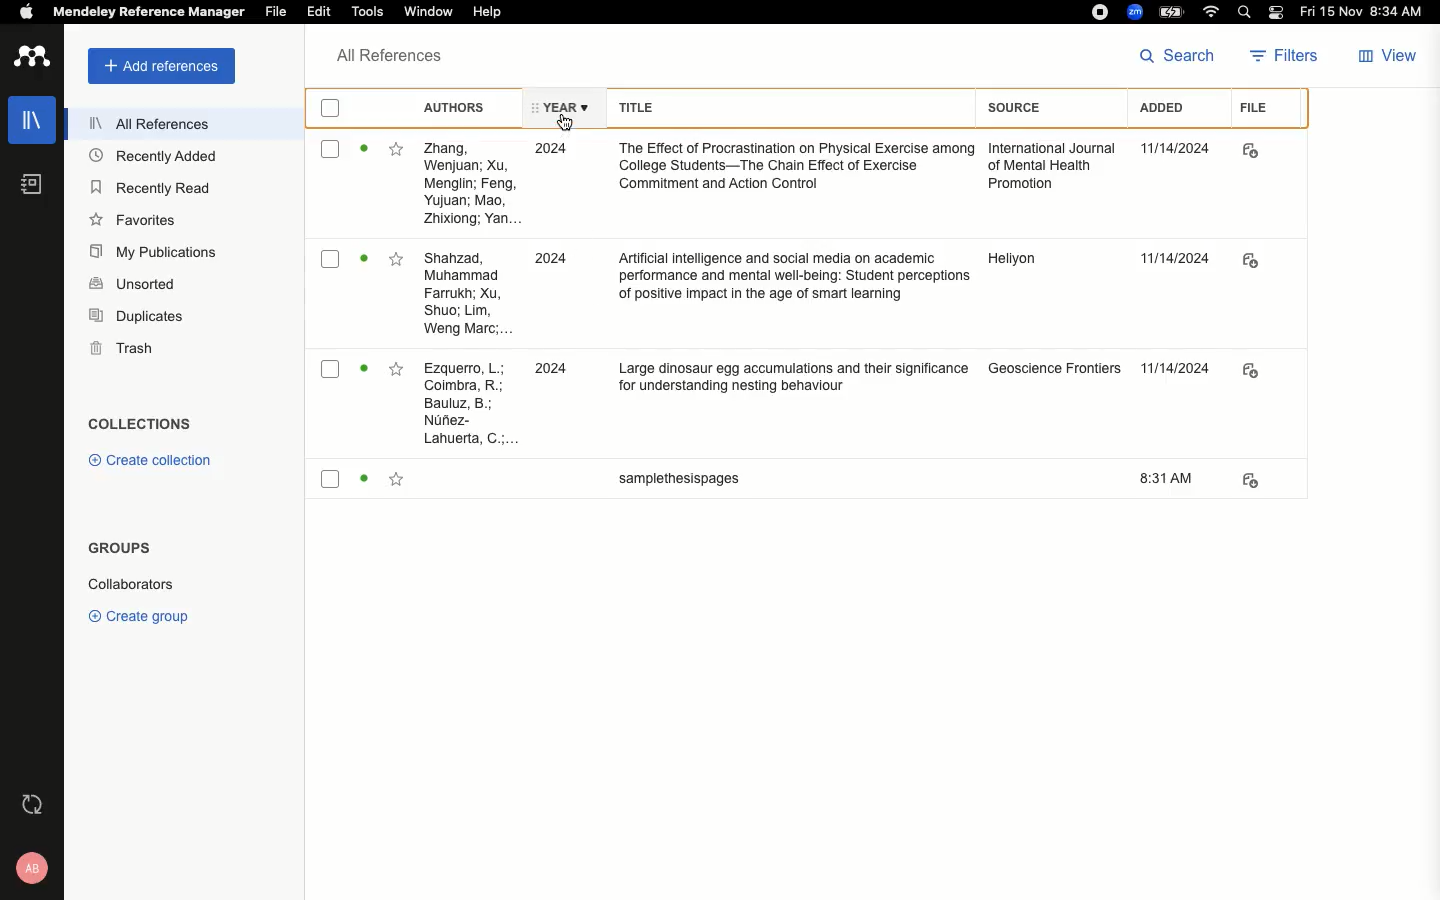 The width and height of the screenshot is (1440, 900). What do you see at coordinates (1385, 56) in the screenshot?
I see `View` at bounding box center [1385, 56].